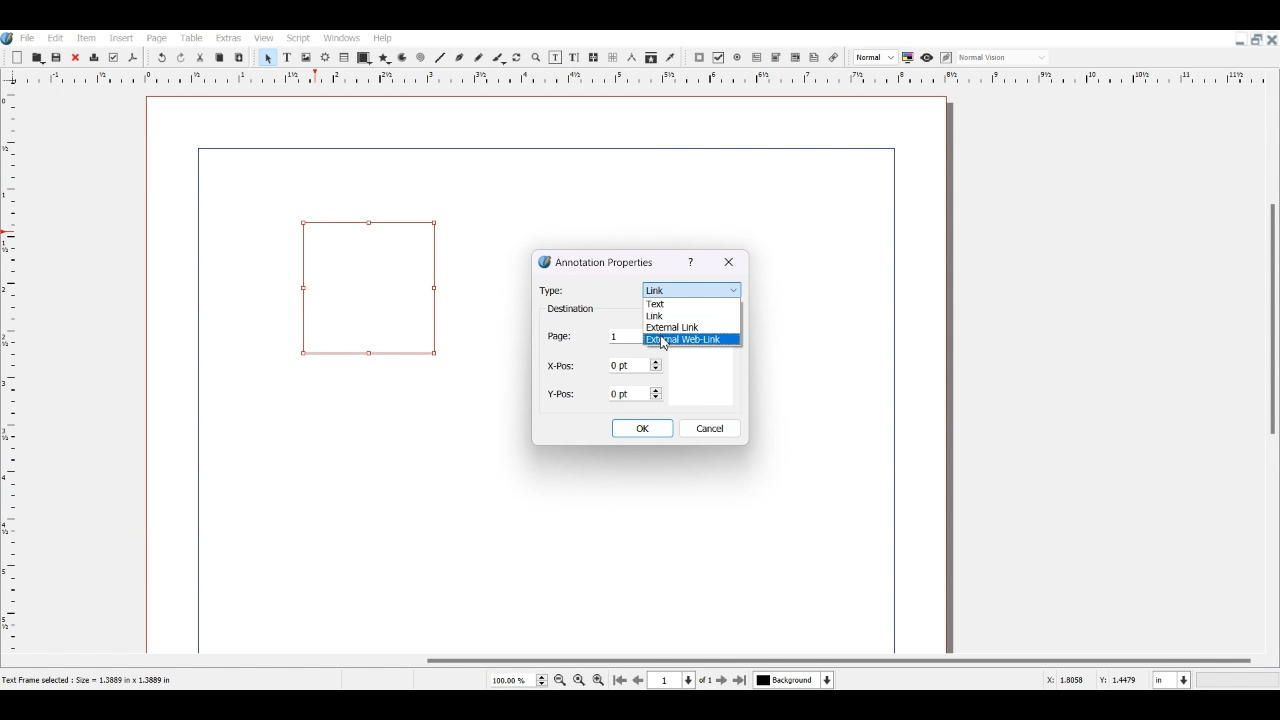  I want to click on Zoom in or out, so click(535, 57).